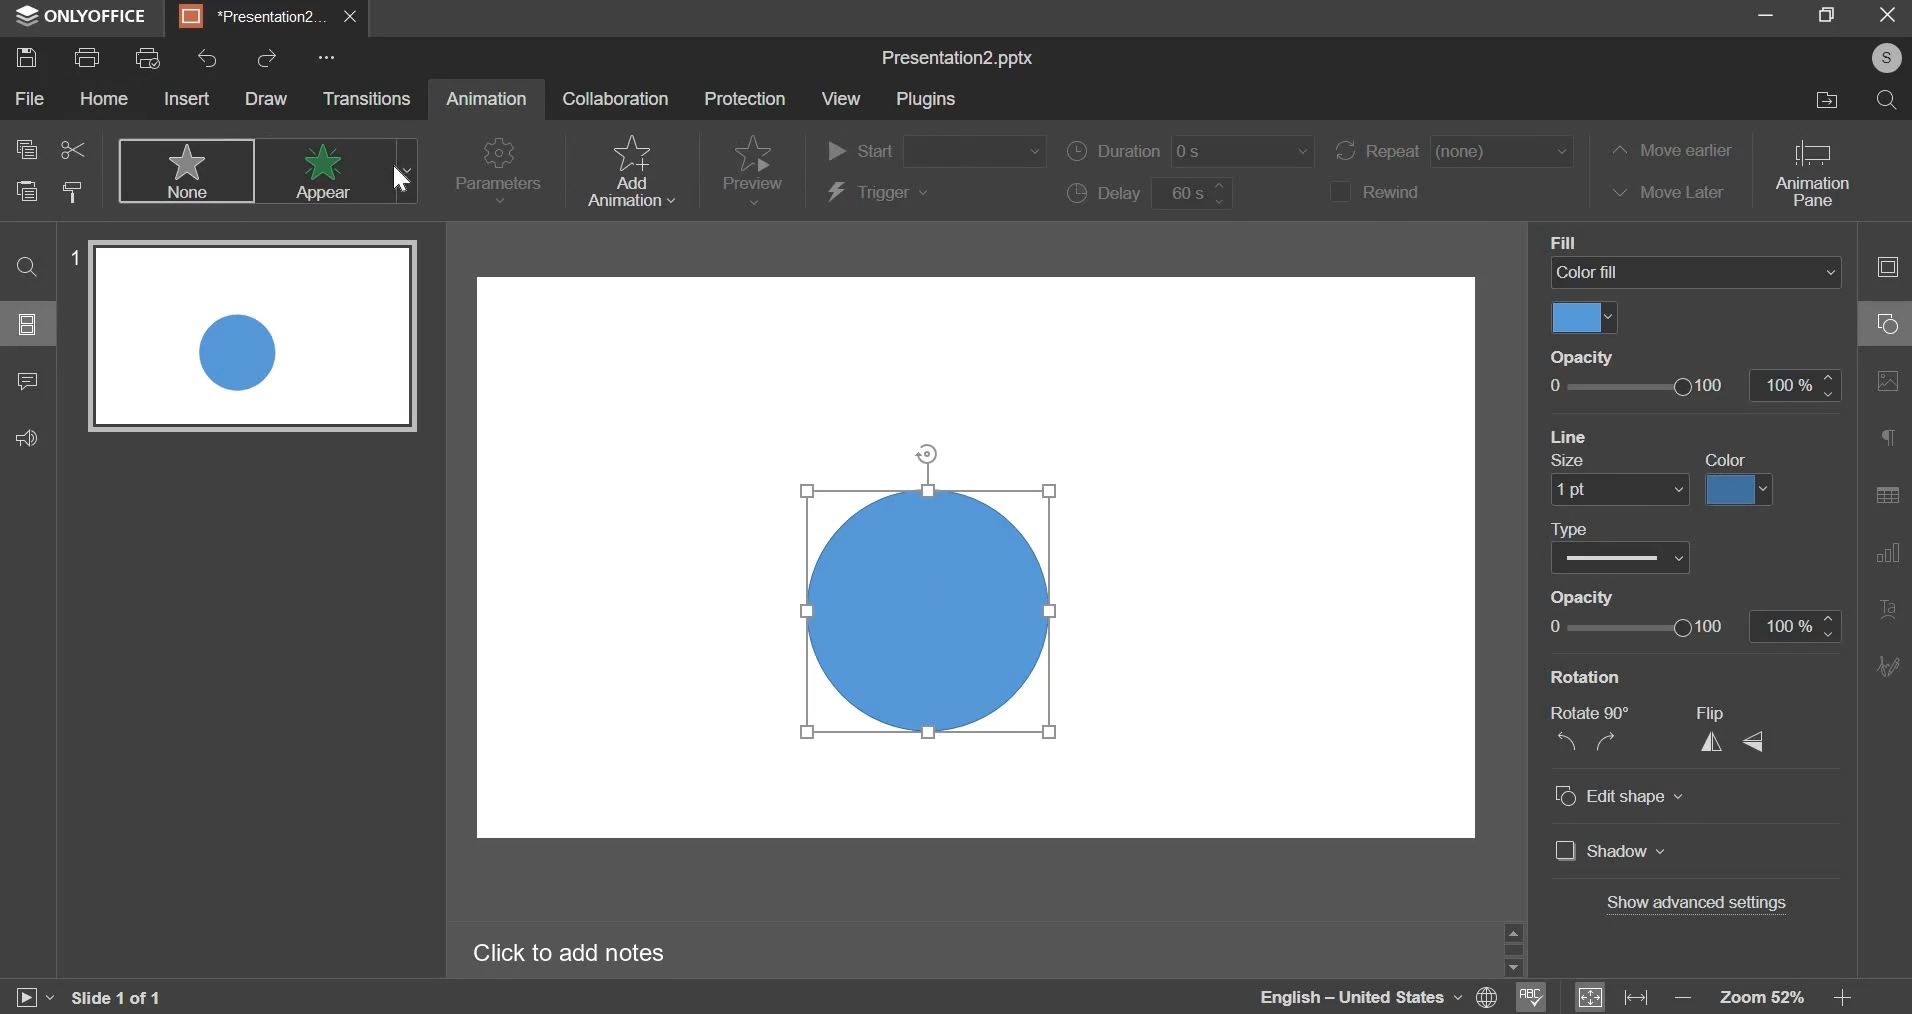 The height and width of the screenshot is (1014, 1912). What do you see at coordinates (269, 59) in the screenshot?
I see `redo` at bounding box center [269, 59].